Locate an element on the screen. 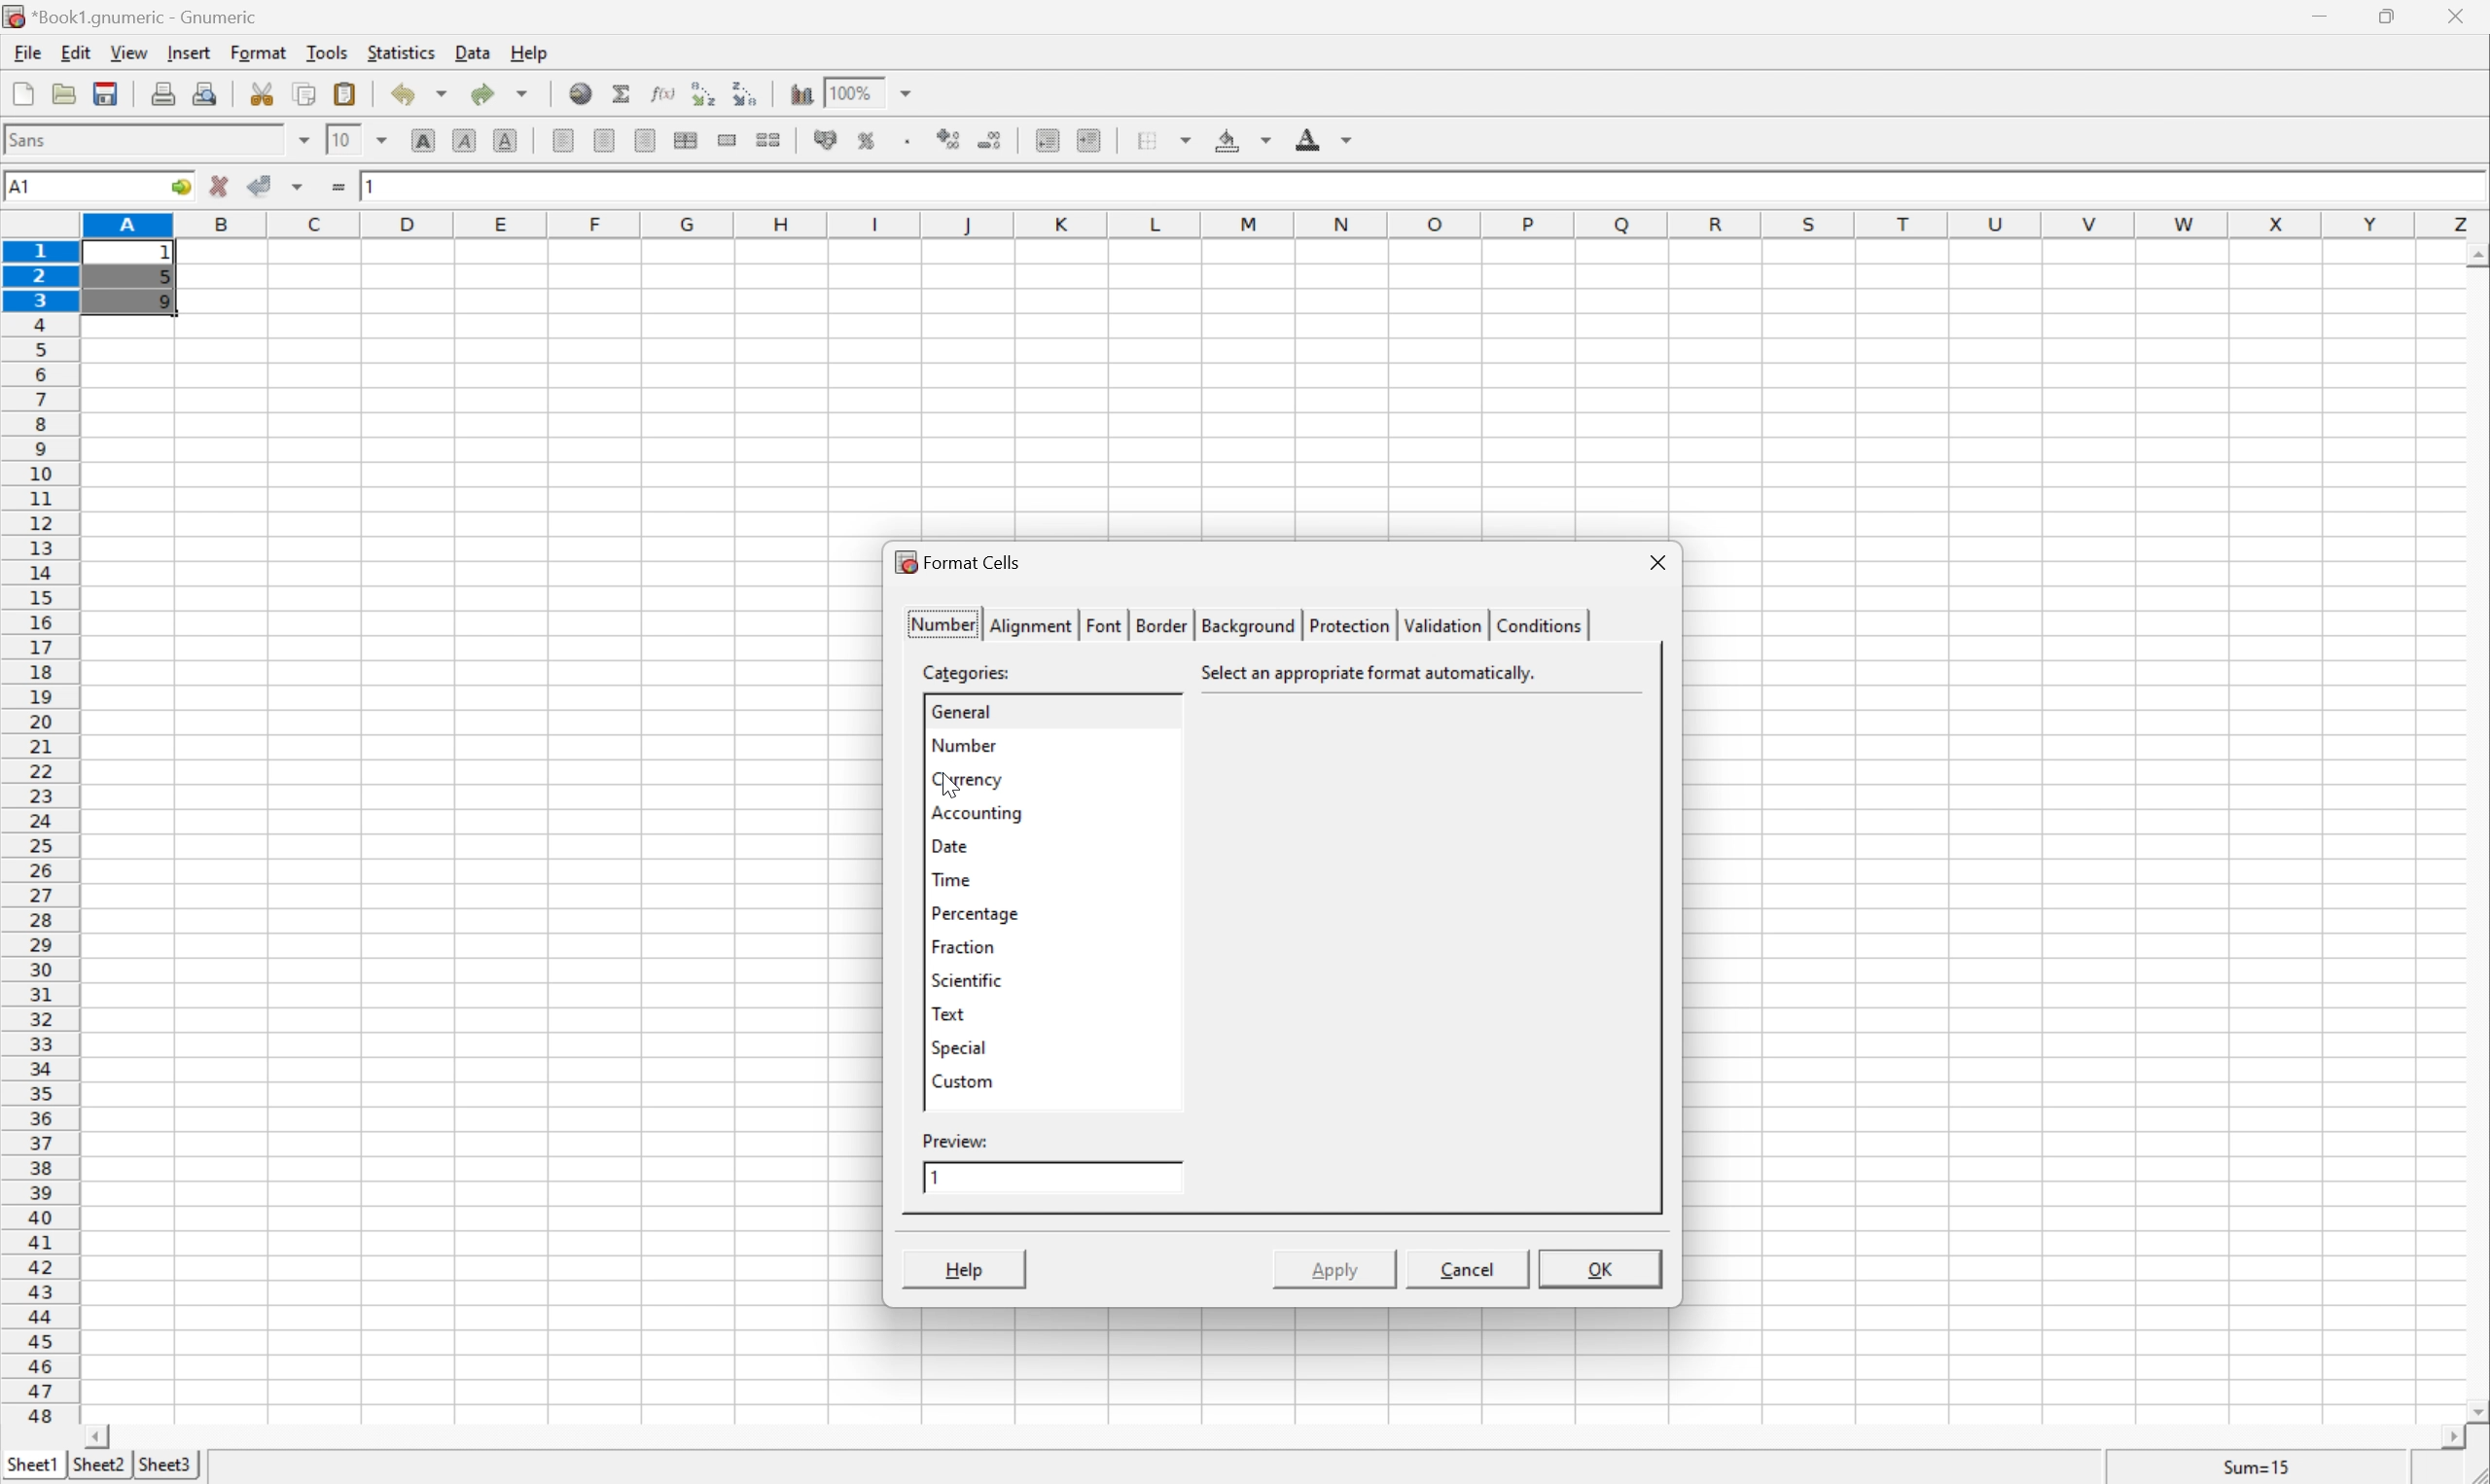 This screenshot has width=2490, height=1484. increase indent is located at coordinates (1091, 140).